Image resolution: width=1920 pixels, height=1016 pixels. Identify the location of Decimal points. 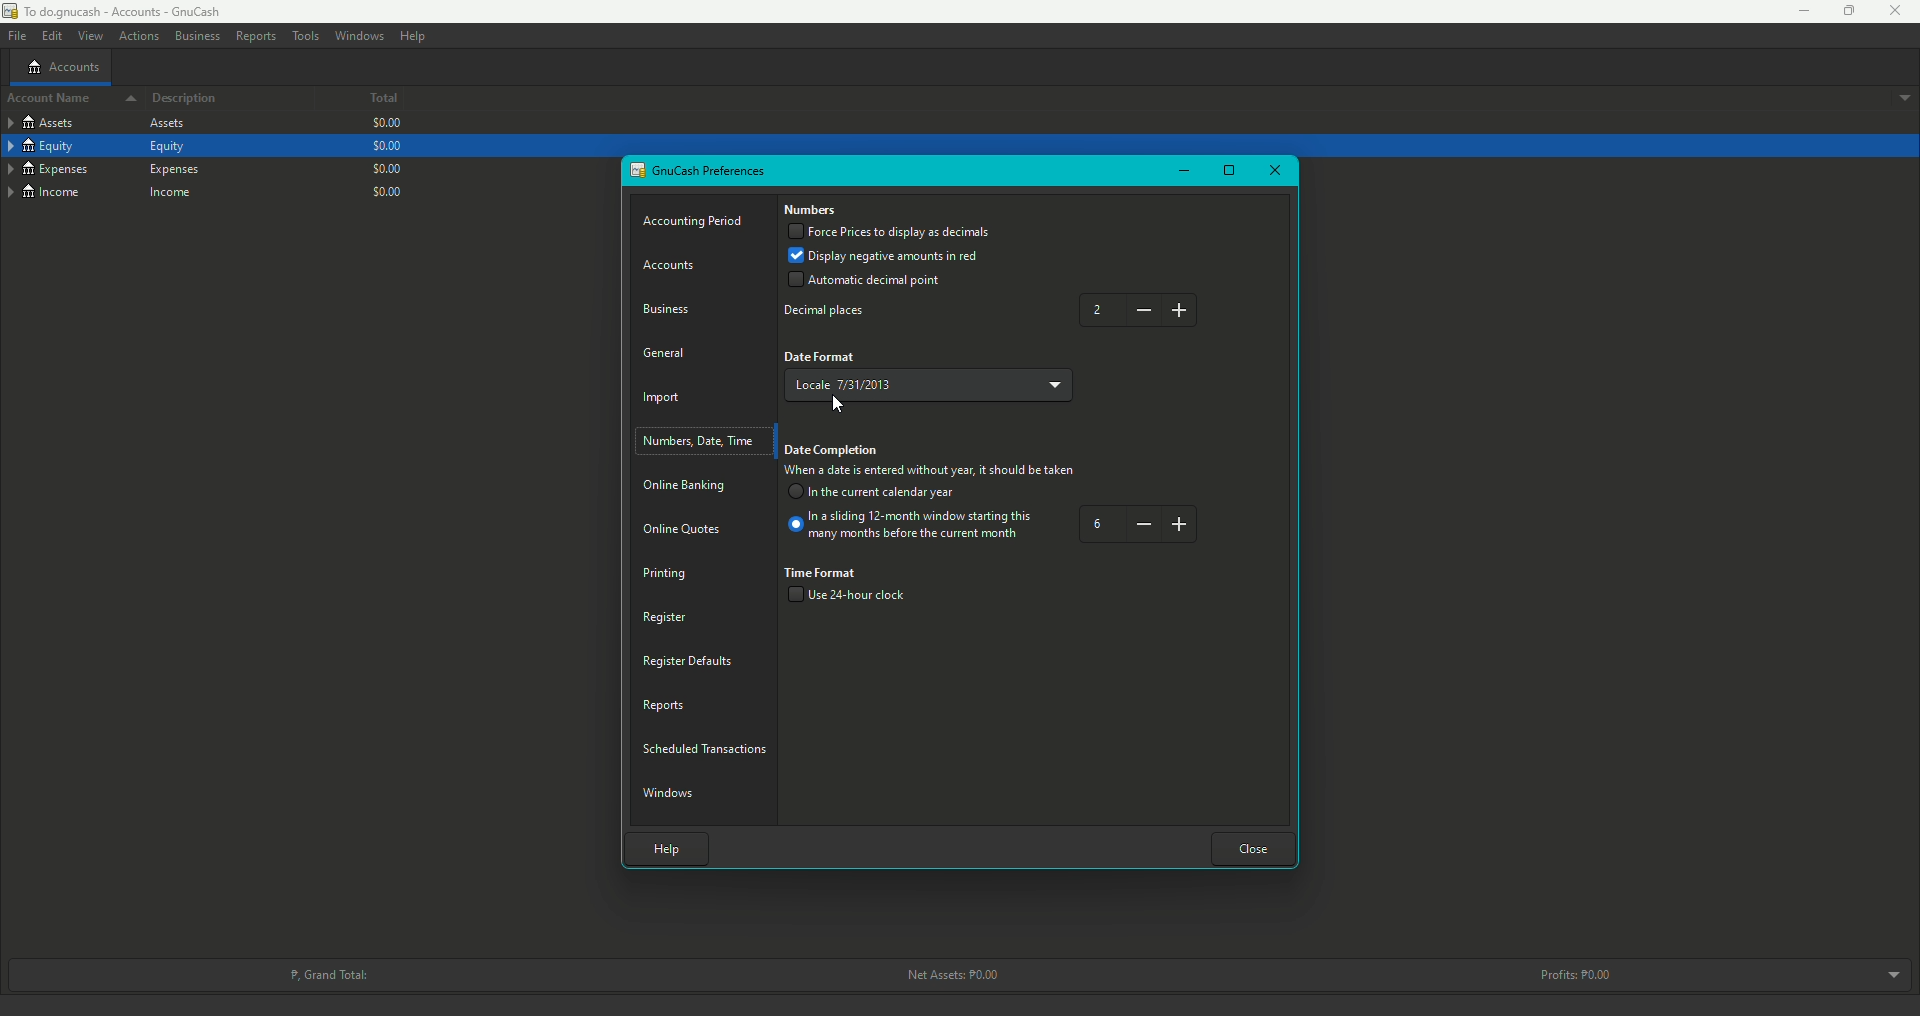
(829, 312).